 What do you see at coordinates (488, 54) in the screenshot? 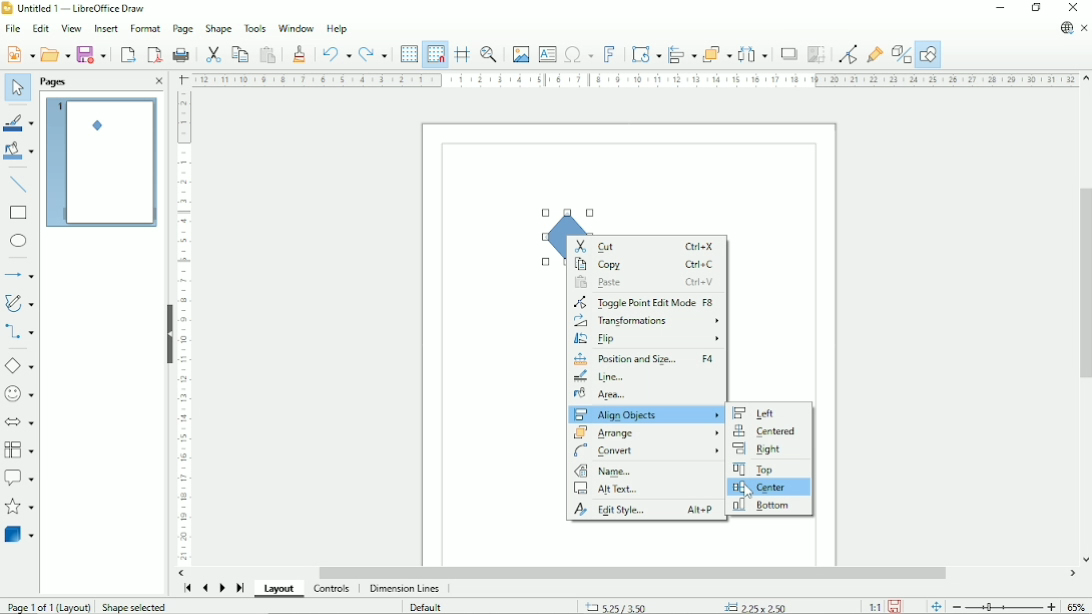
I see `Zoom & pan` at bounding box center [488, 54].